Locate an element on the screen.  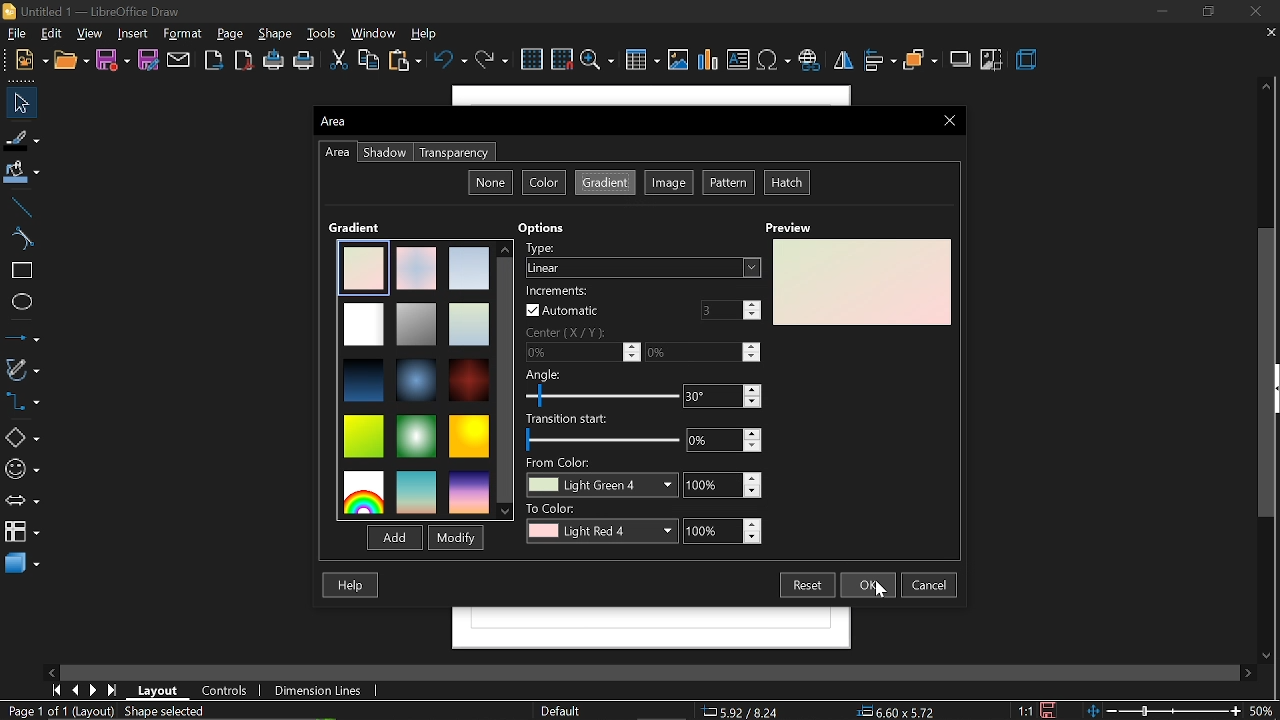
crop is located at coordinates (992, 59).